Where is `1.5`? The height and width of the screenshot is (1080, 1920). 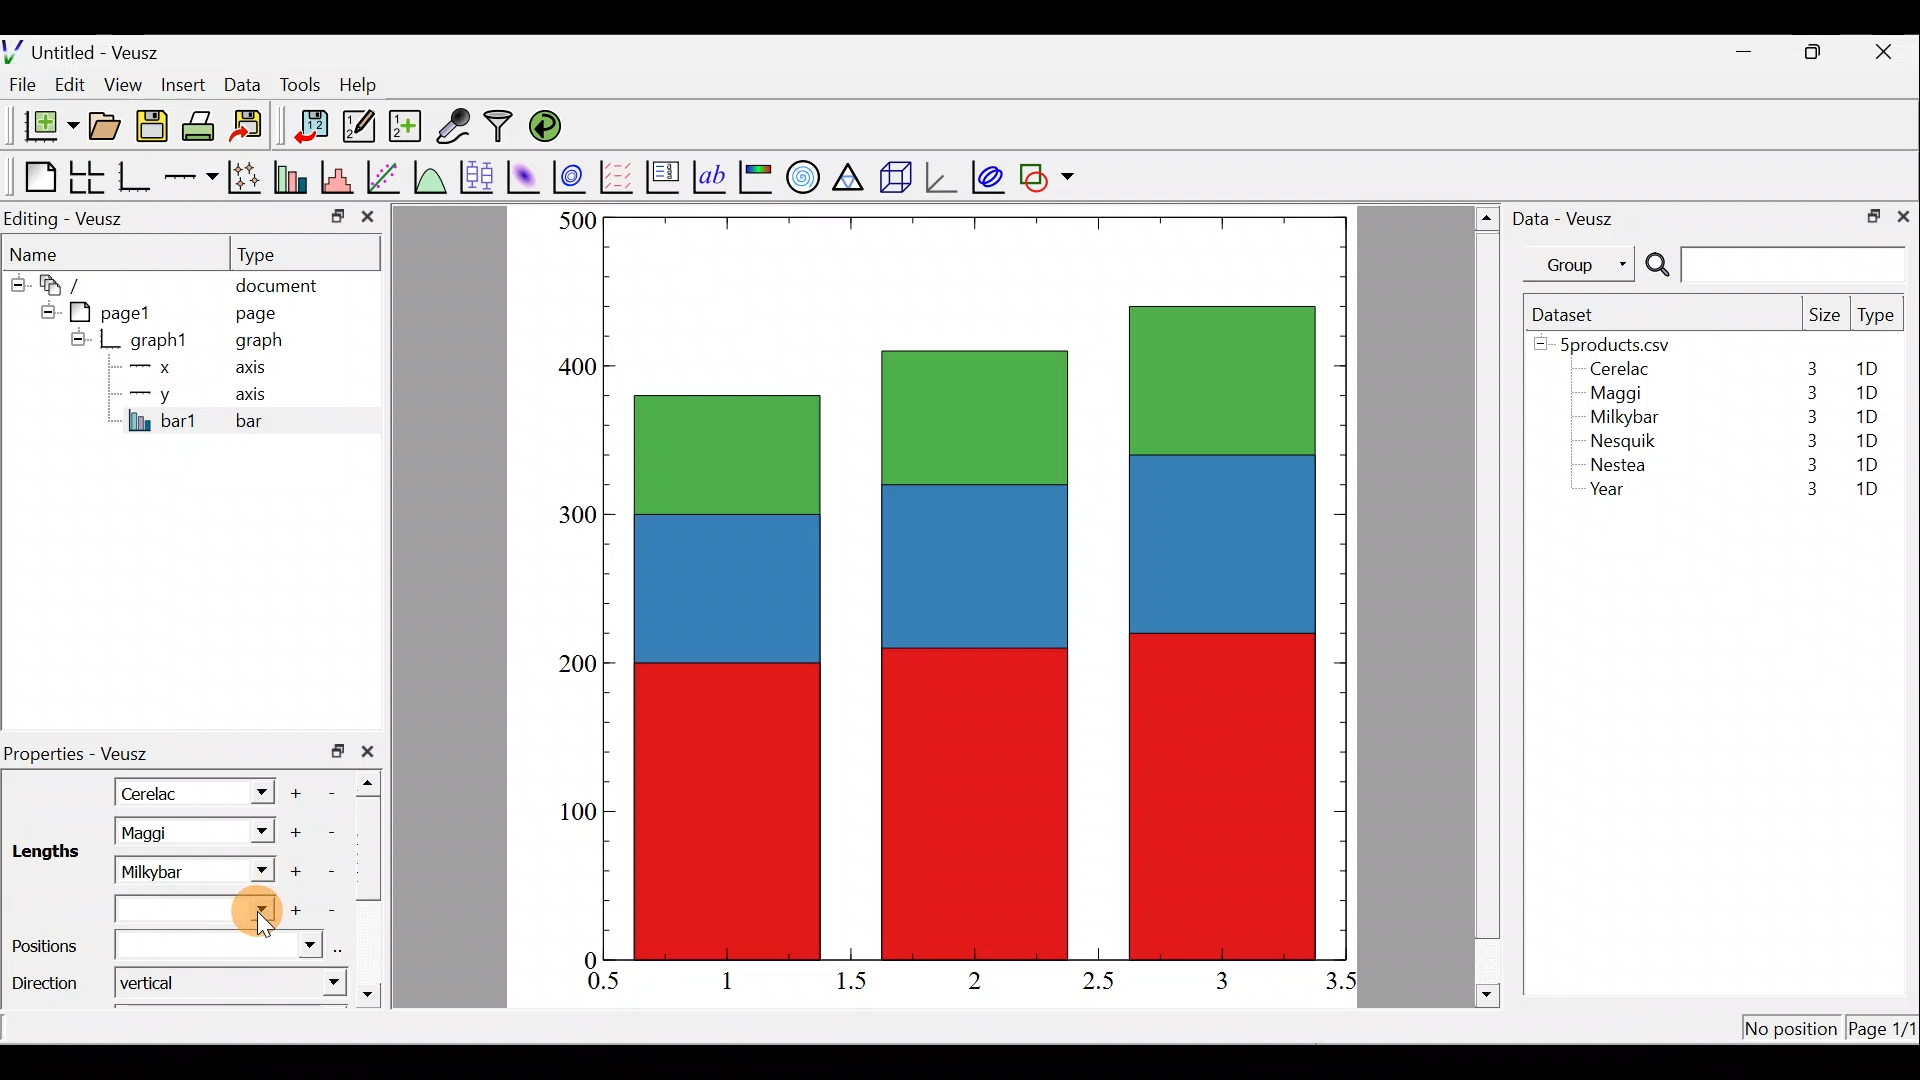 1.5 is located at coordinates (856, 982).